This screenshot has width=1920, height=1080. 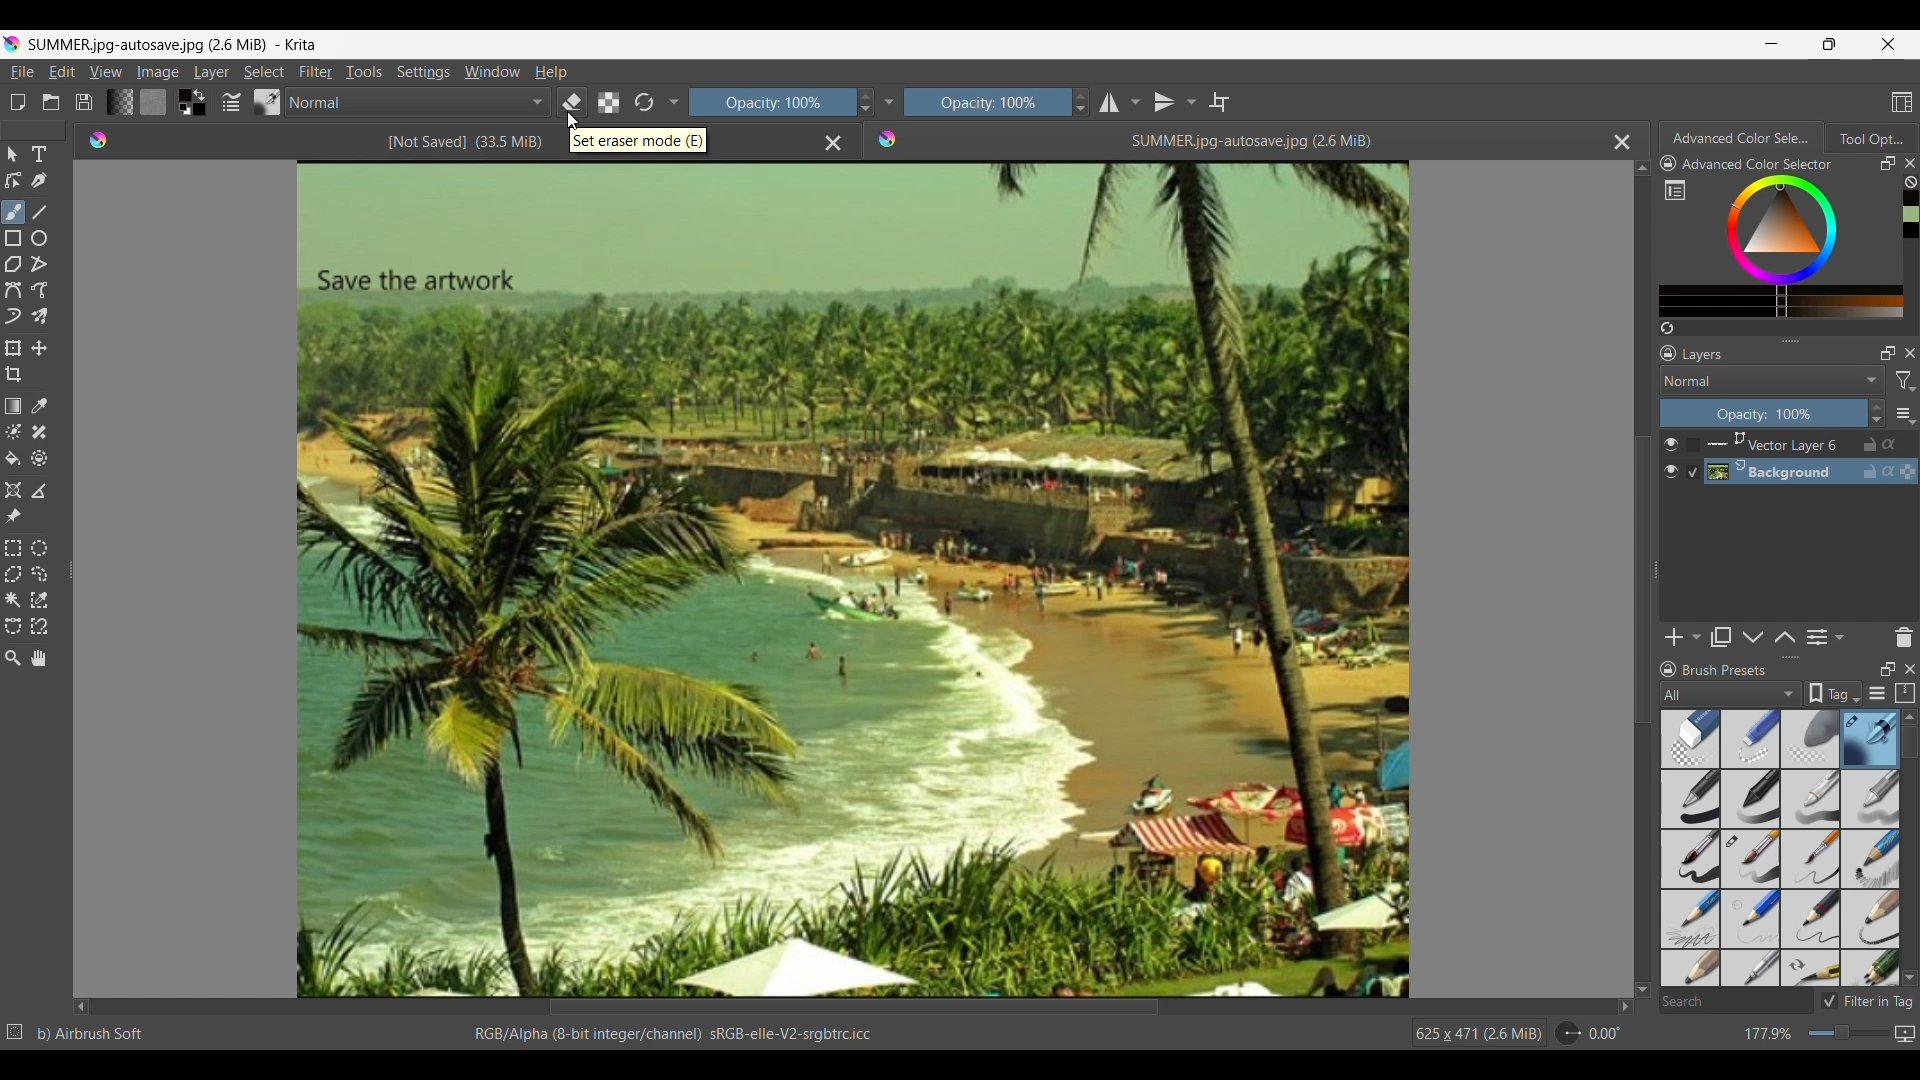 I want to click on Reference images tool, so click(x=13, y=517).